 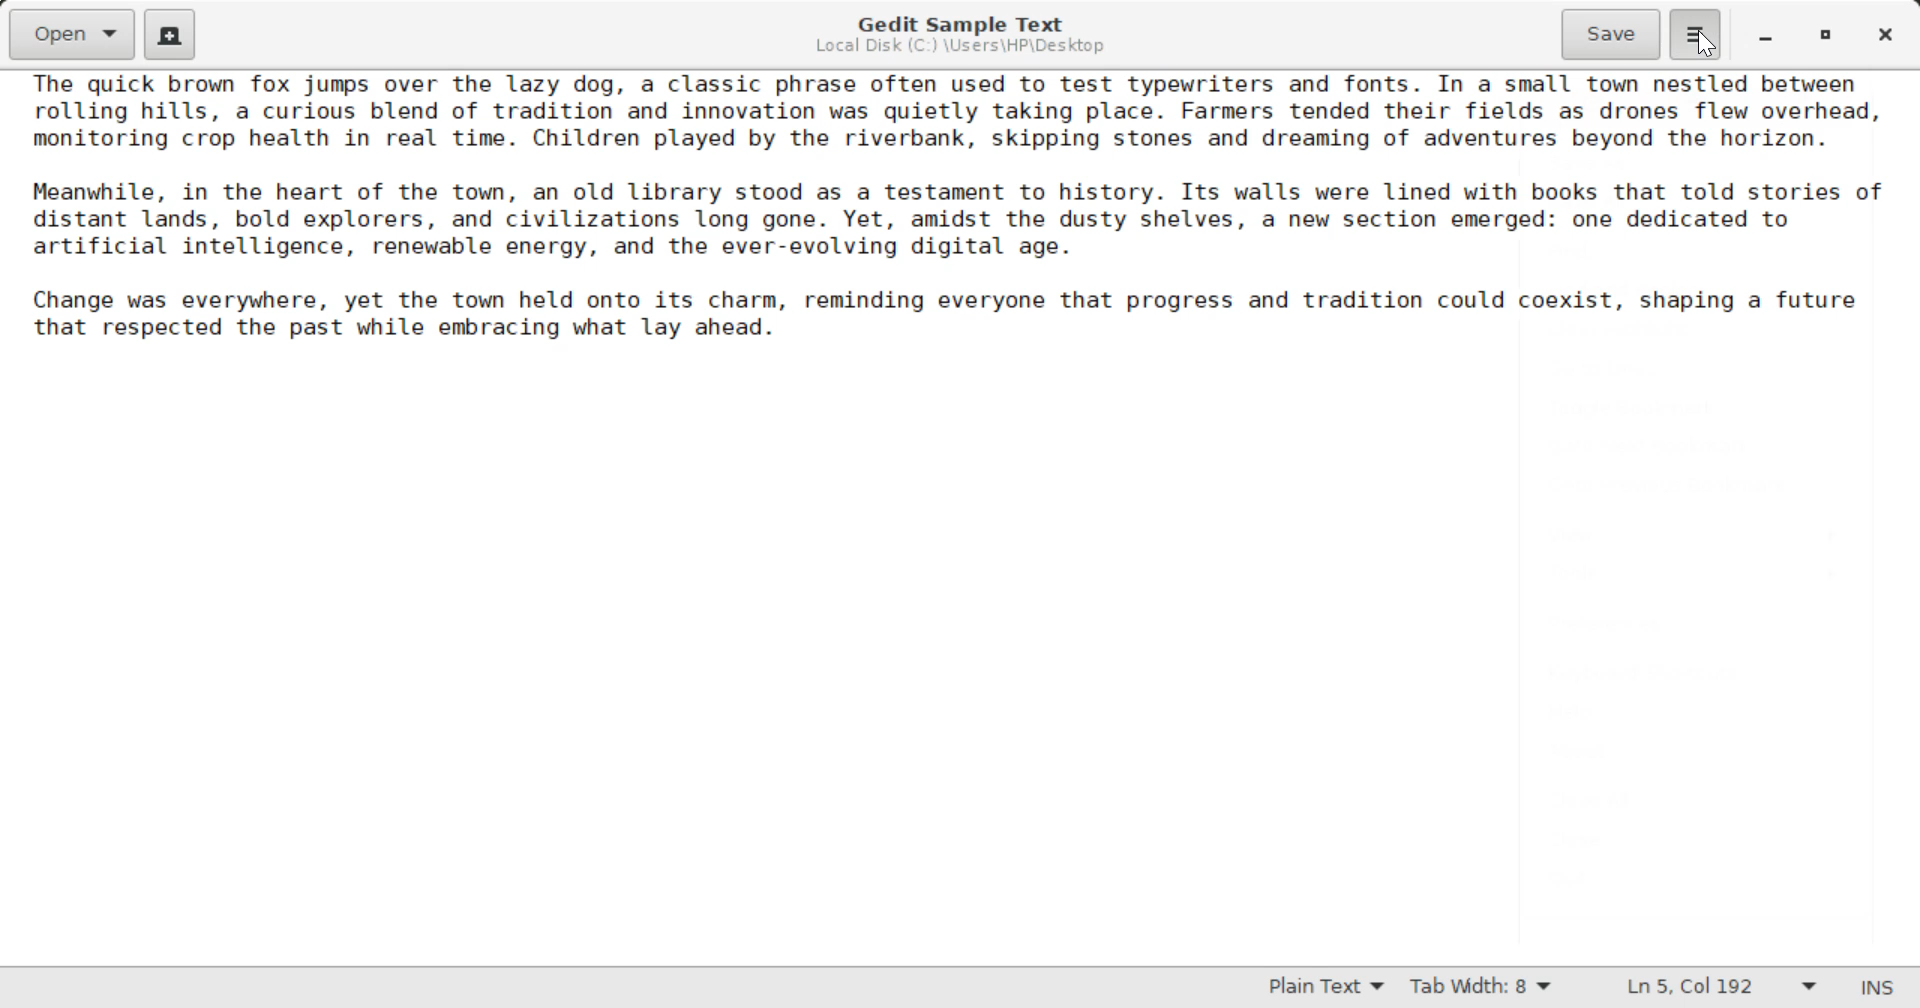 What do you see at coordinates (1693, 33) in the screenshot?
I see `Options Menu` at bounding box center [1693, 33].